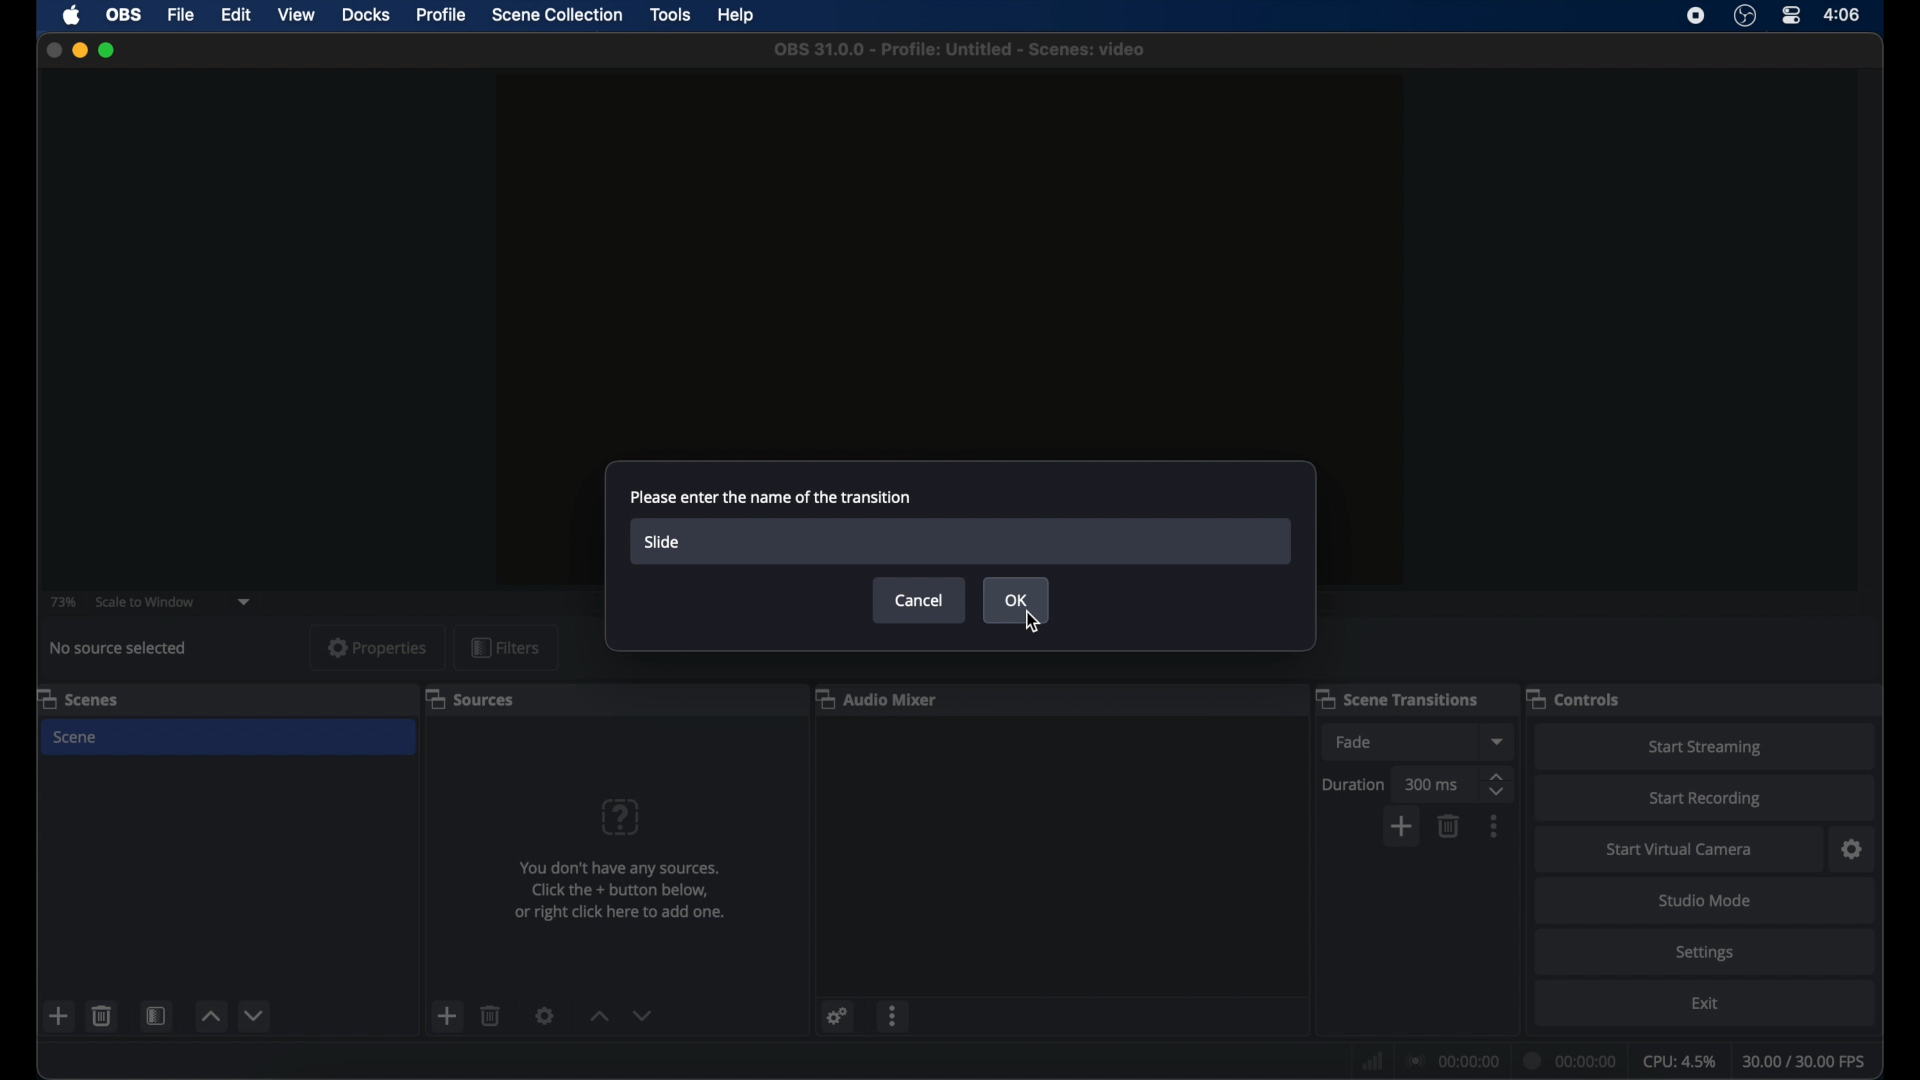 The width and height of the screenshot is (1920, 1080). Describe the element at coordinates (1806, 1061) in the screenshot. I see `fps` at that location.